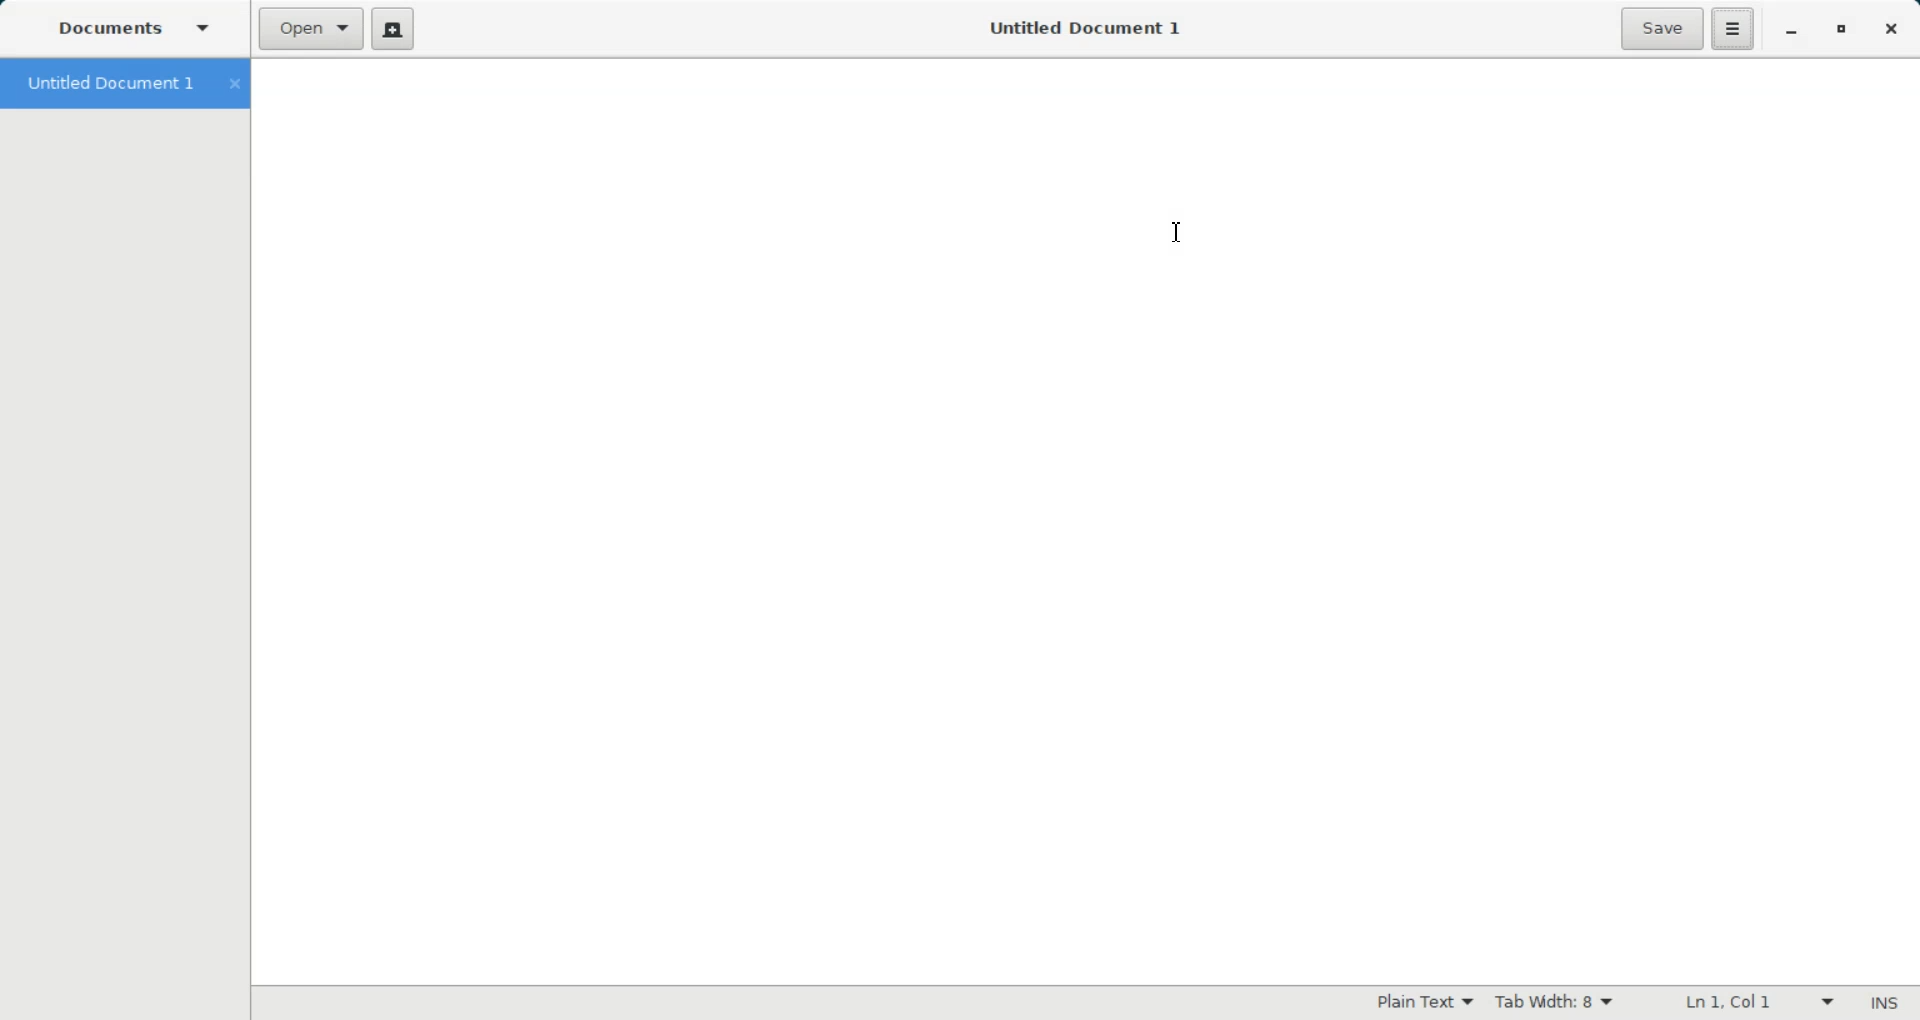  I want to click on Maximize, so click(1843, 31).